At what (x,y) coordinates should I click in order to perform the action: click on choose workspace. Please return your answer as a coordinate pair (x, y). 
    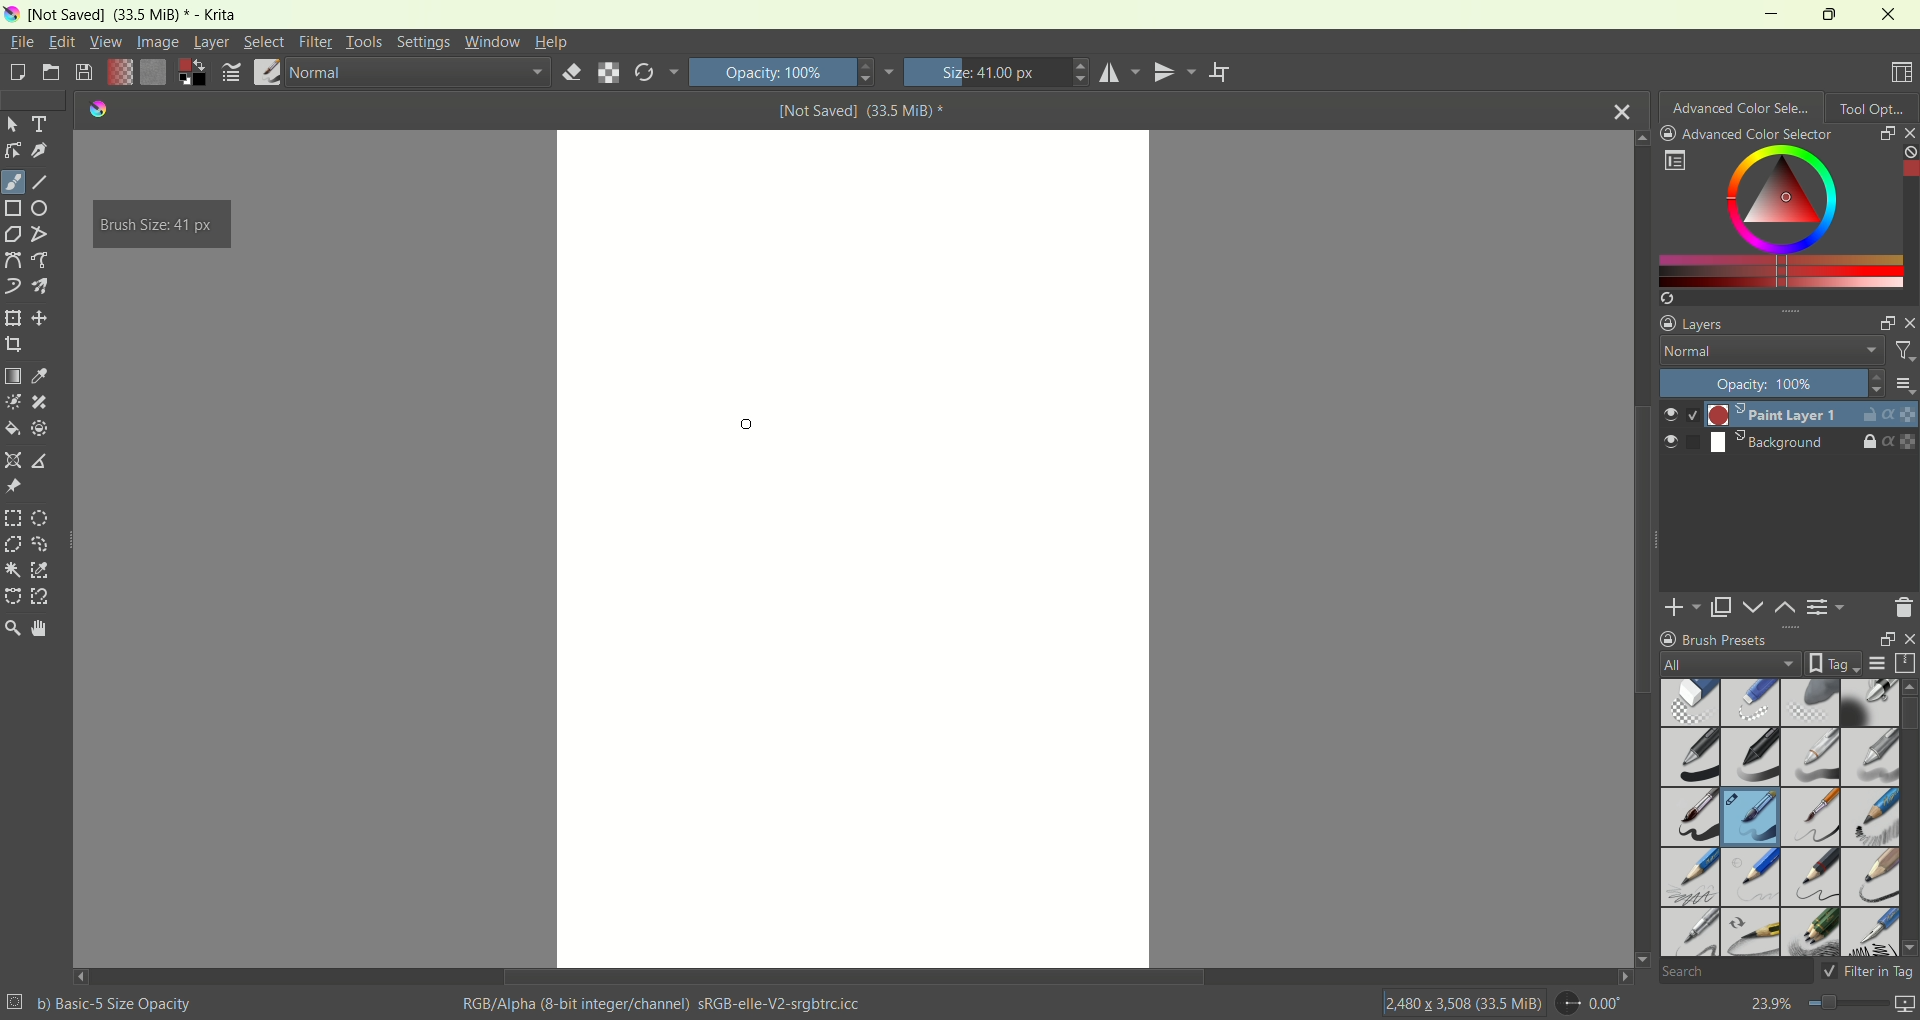
    Looking at the image, I should click on (1903, 73).